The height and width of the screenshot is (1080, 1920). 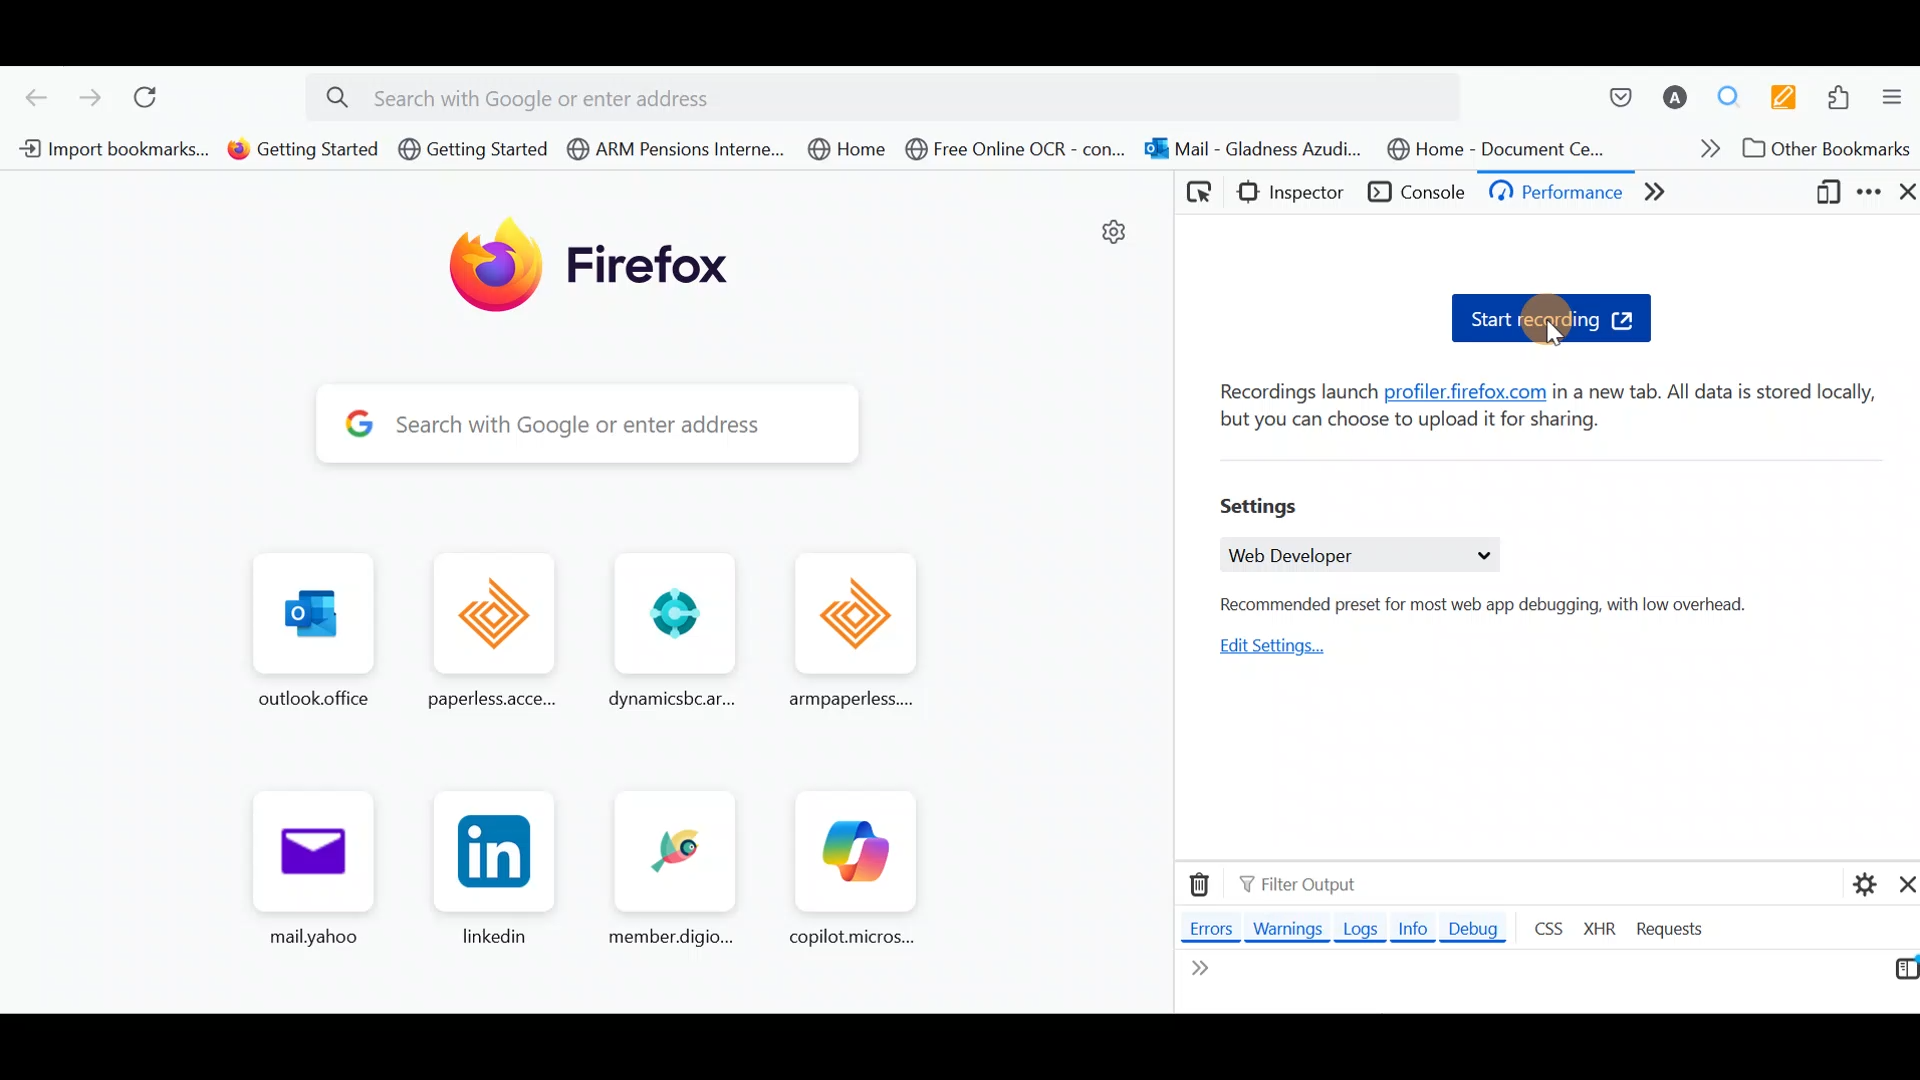 I want to click on Requests, so click(x=1672, y=930).